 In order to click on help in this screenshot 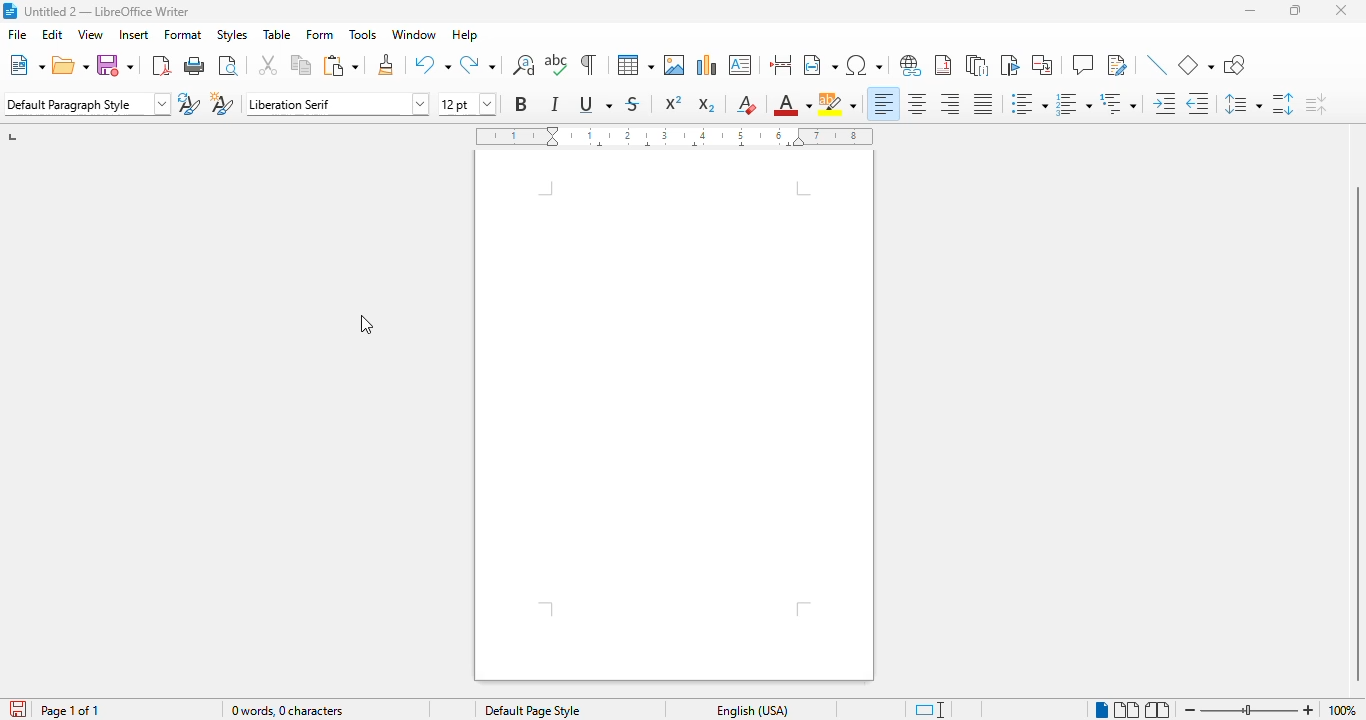, I will do `click(465, 34)`.